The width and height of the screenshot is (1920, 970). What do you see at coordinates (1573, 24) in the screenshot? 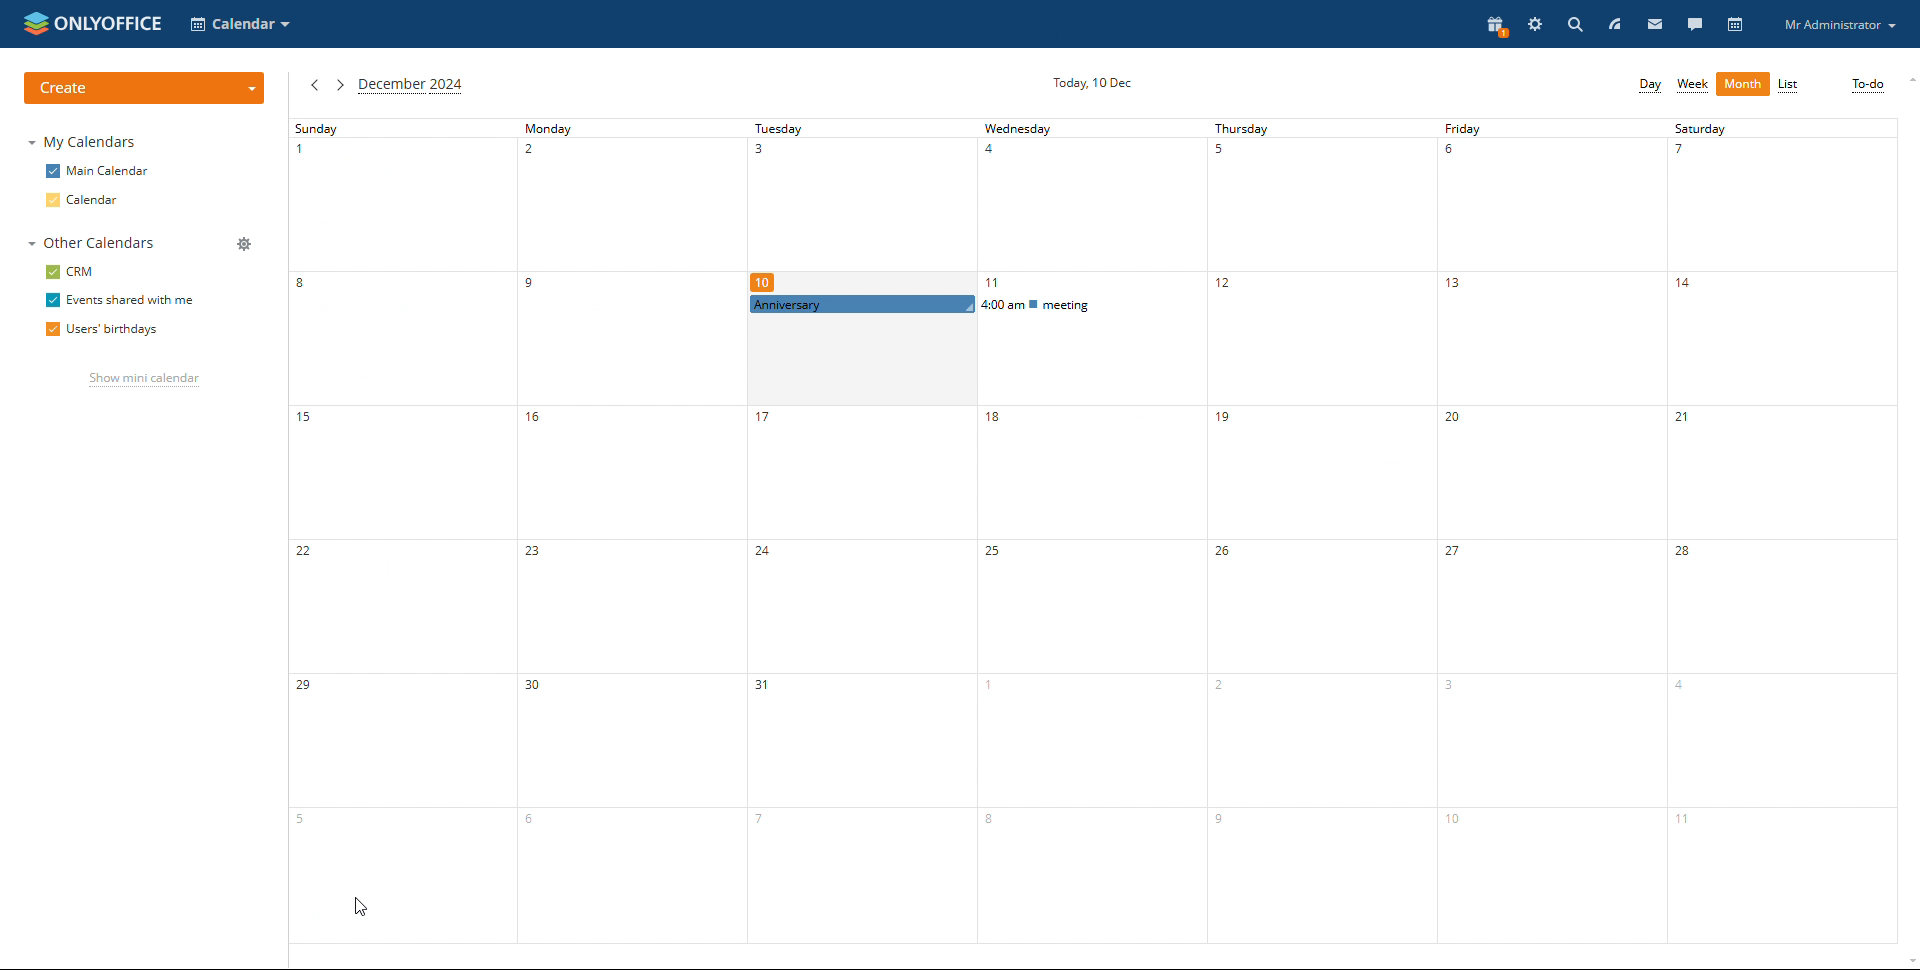
I see `search` at bounding box center [1573, 24].